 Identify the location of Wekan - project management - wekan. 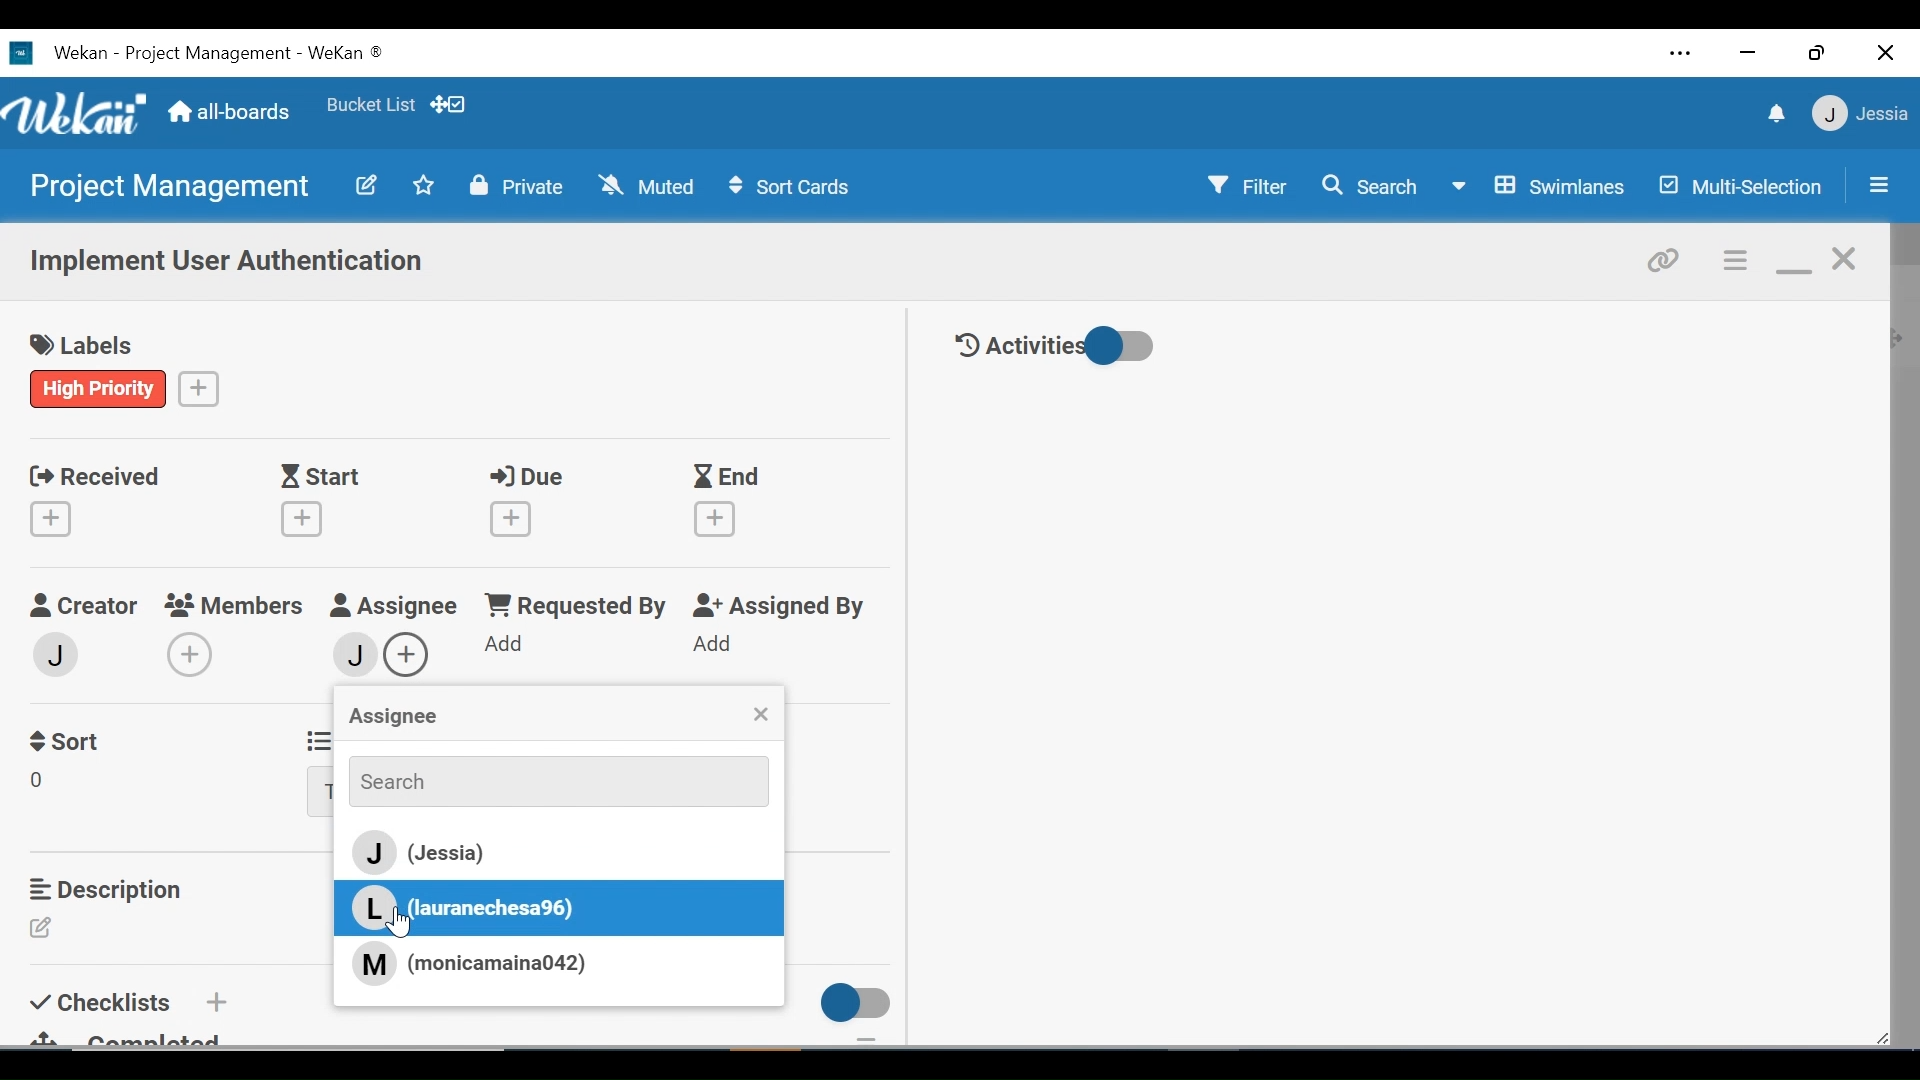
(248, 50).